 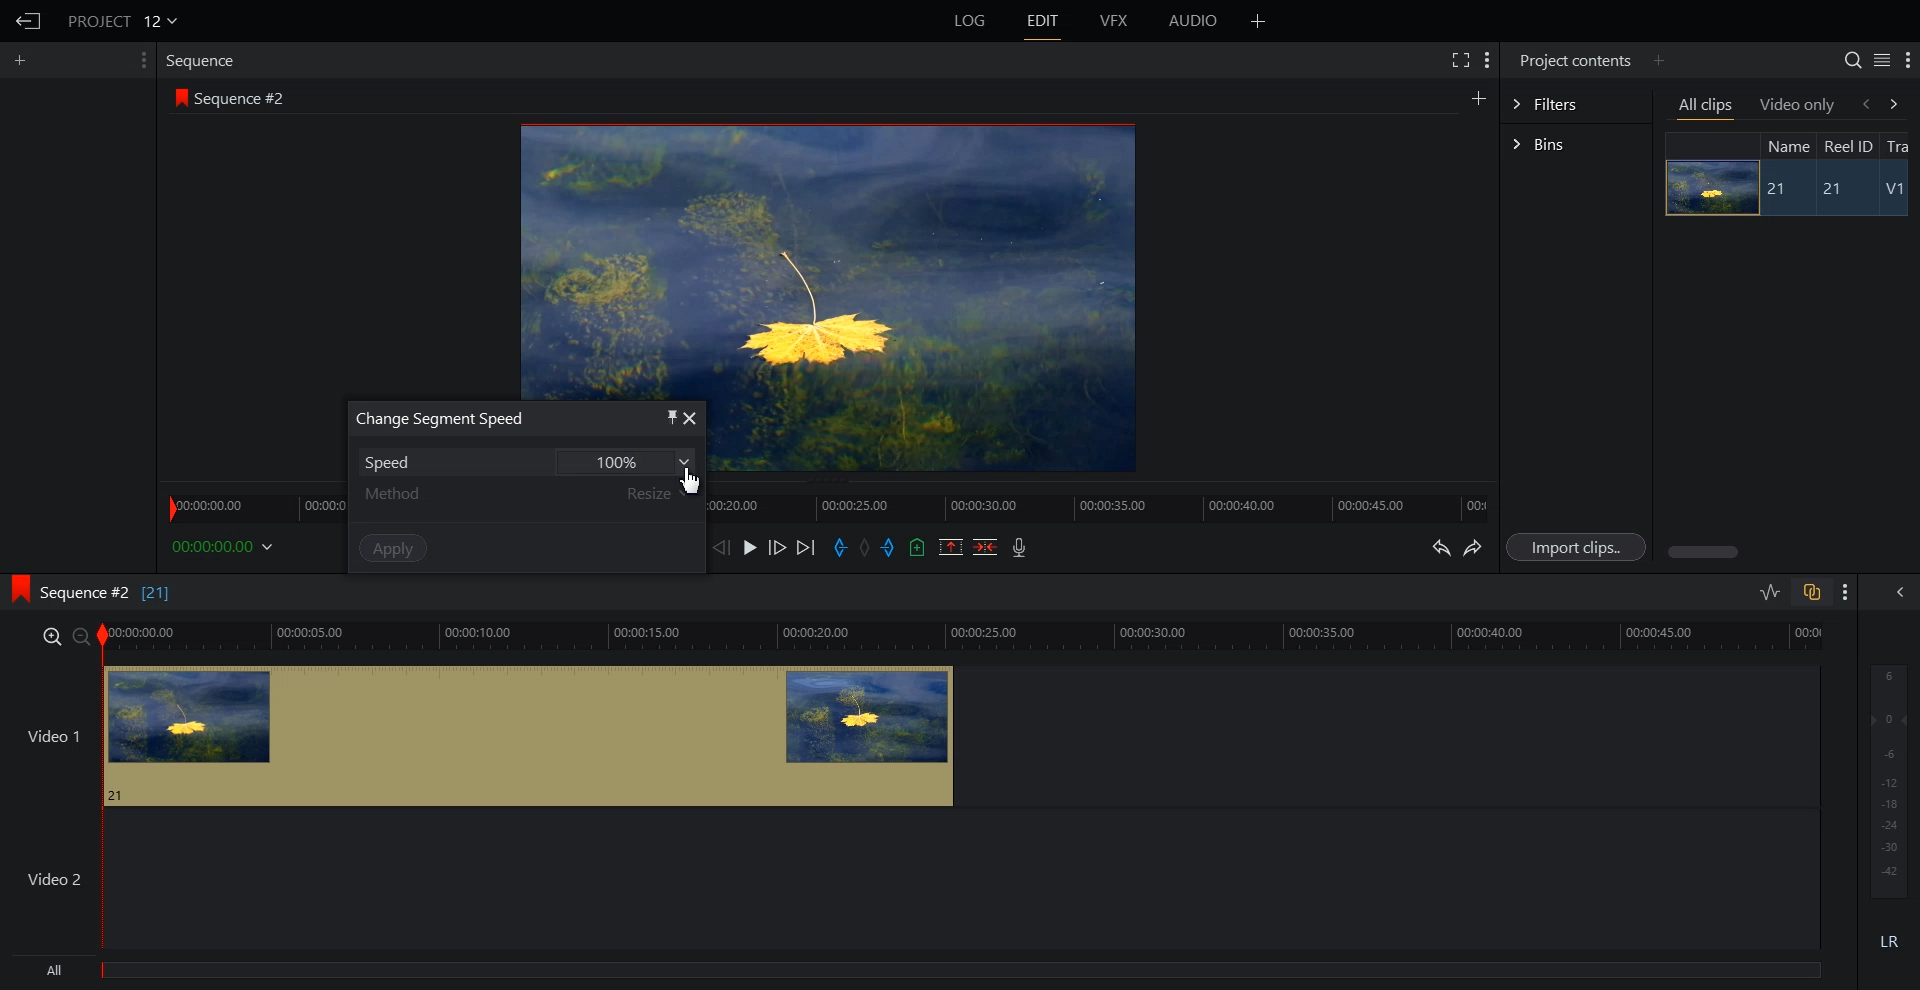 I want to click on Name, so click(x=1786, y=145).